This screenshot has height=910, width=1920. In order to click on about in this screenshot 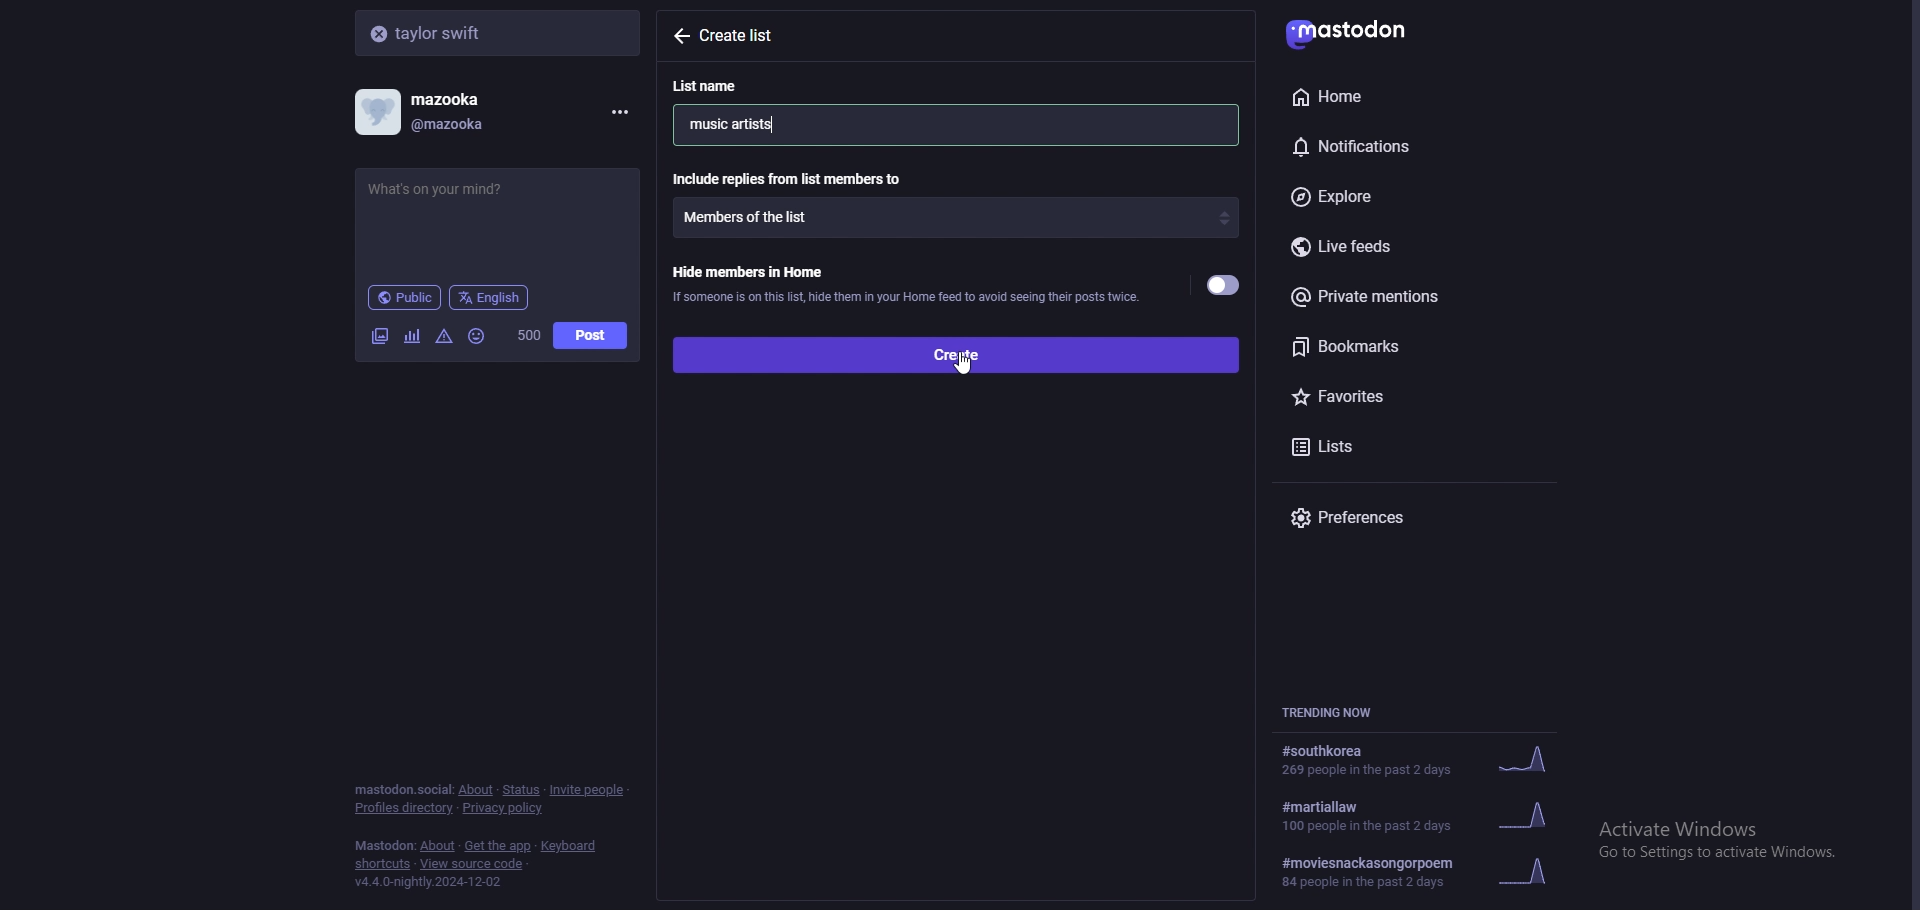, I will do `click(475, 790)`.